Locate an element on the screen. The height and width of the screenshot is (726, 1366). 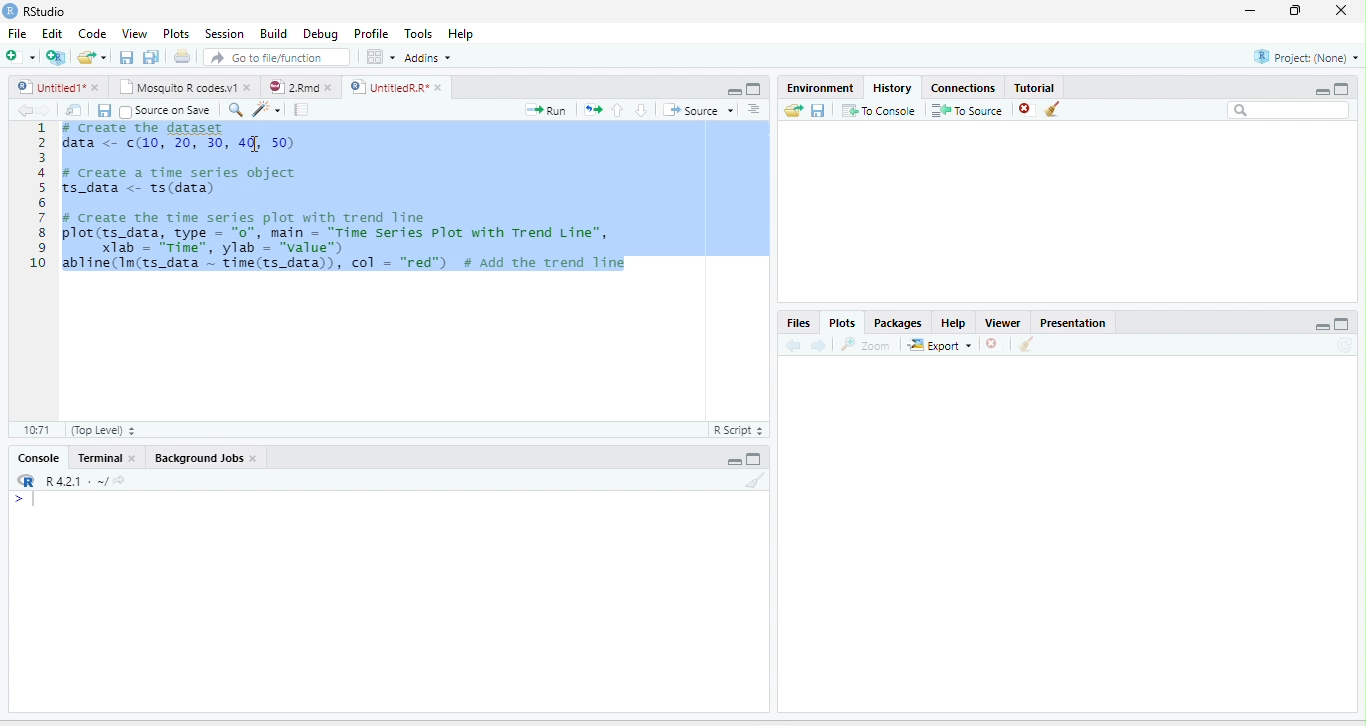
Presentation is located at coordinates (1073, 321).